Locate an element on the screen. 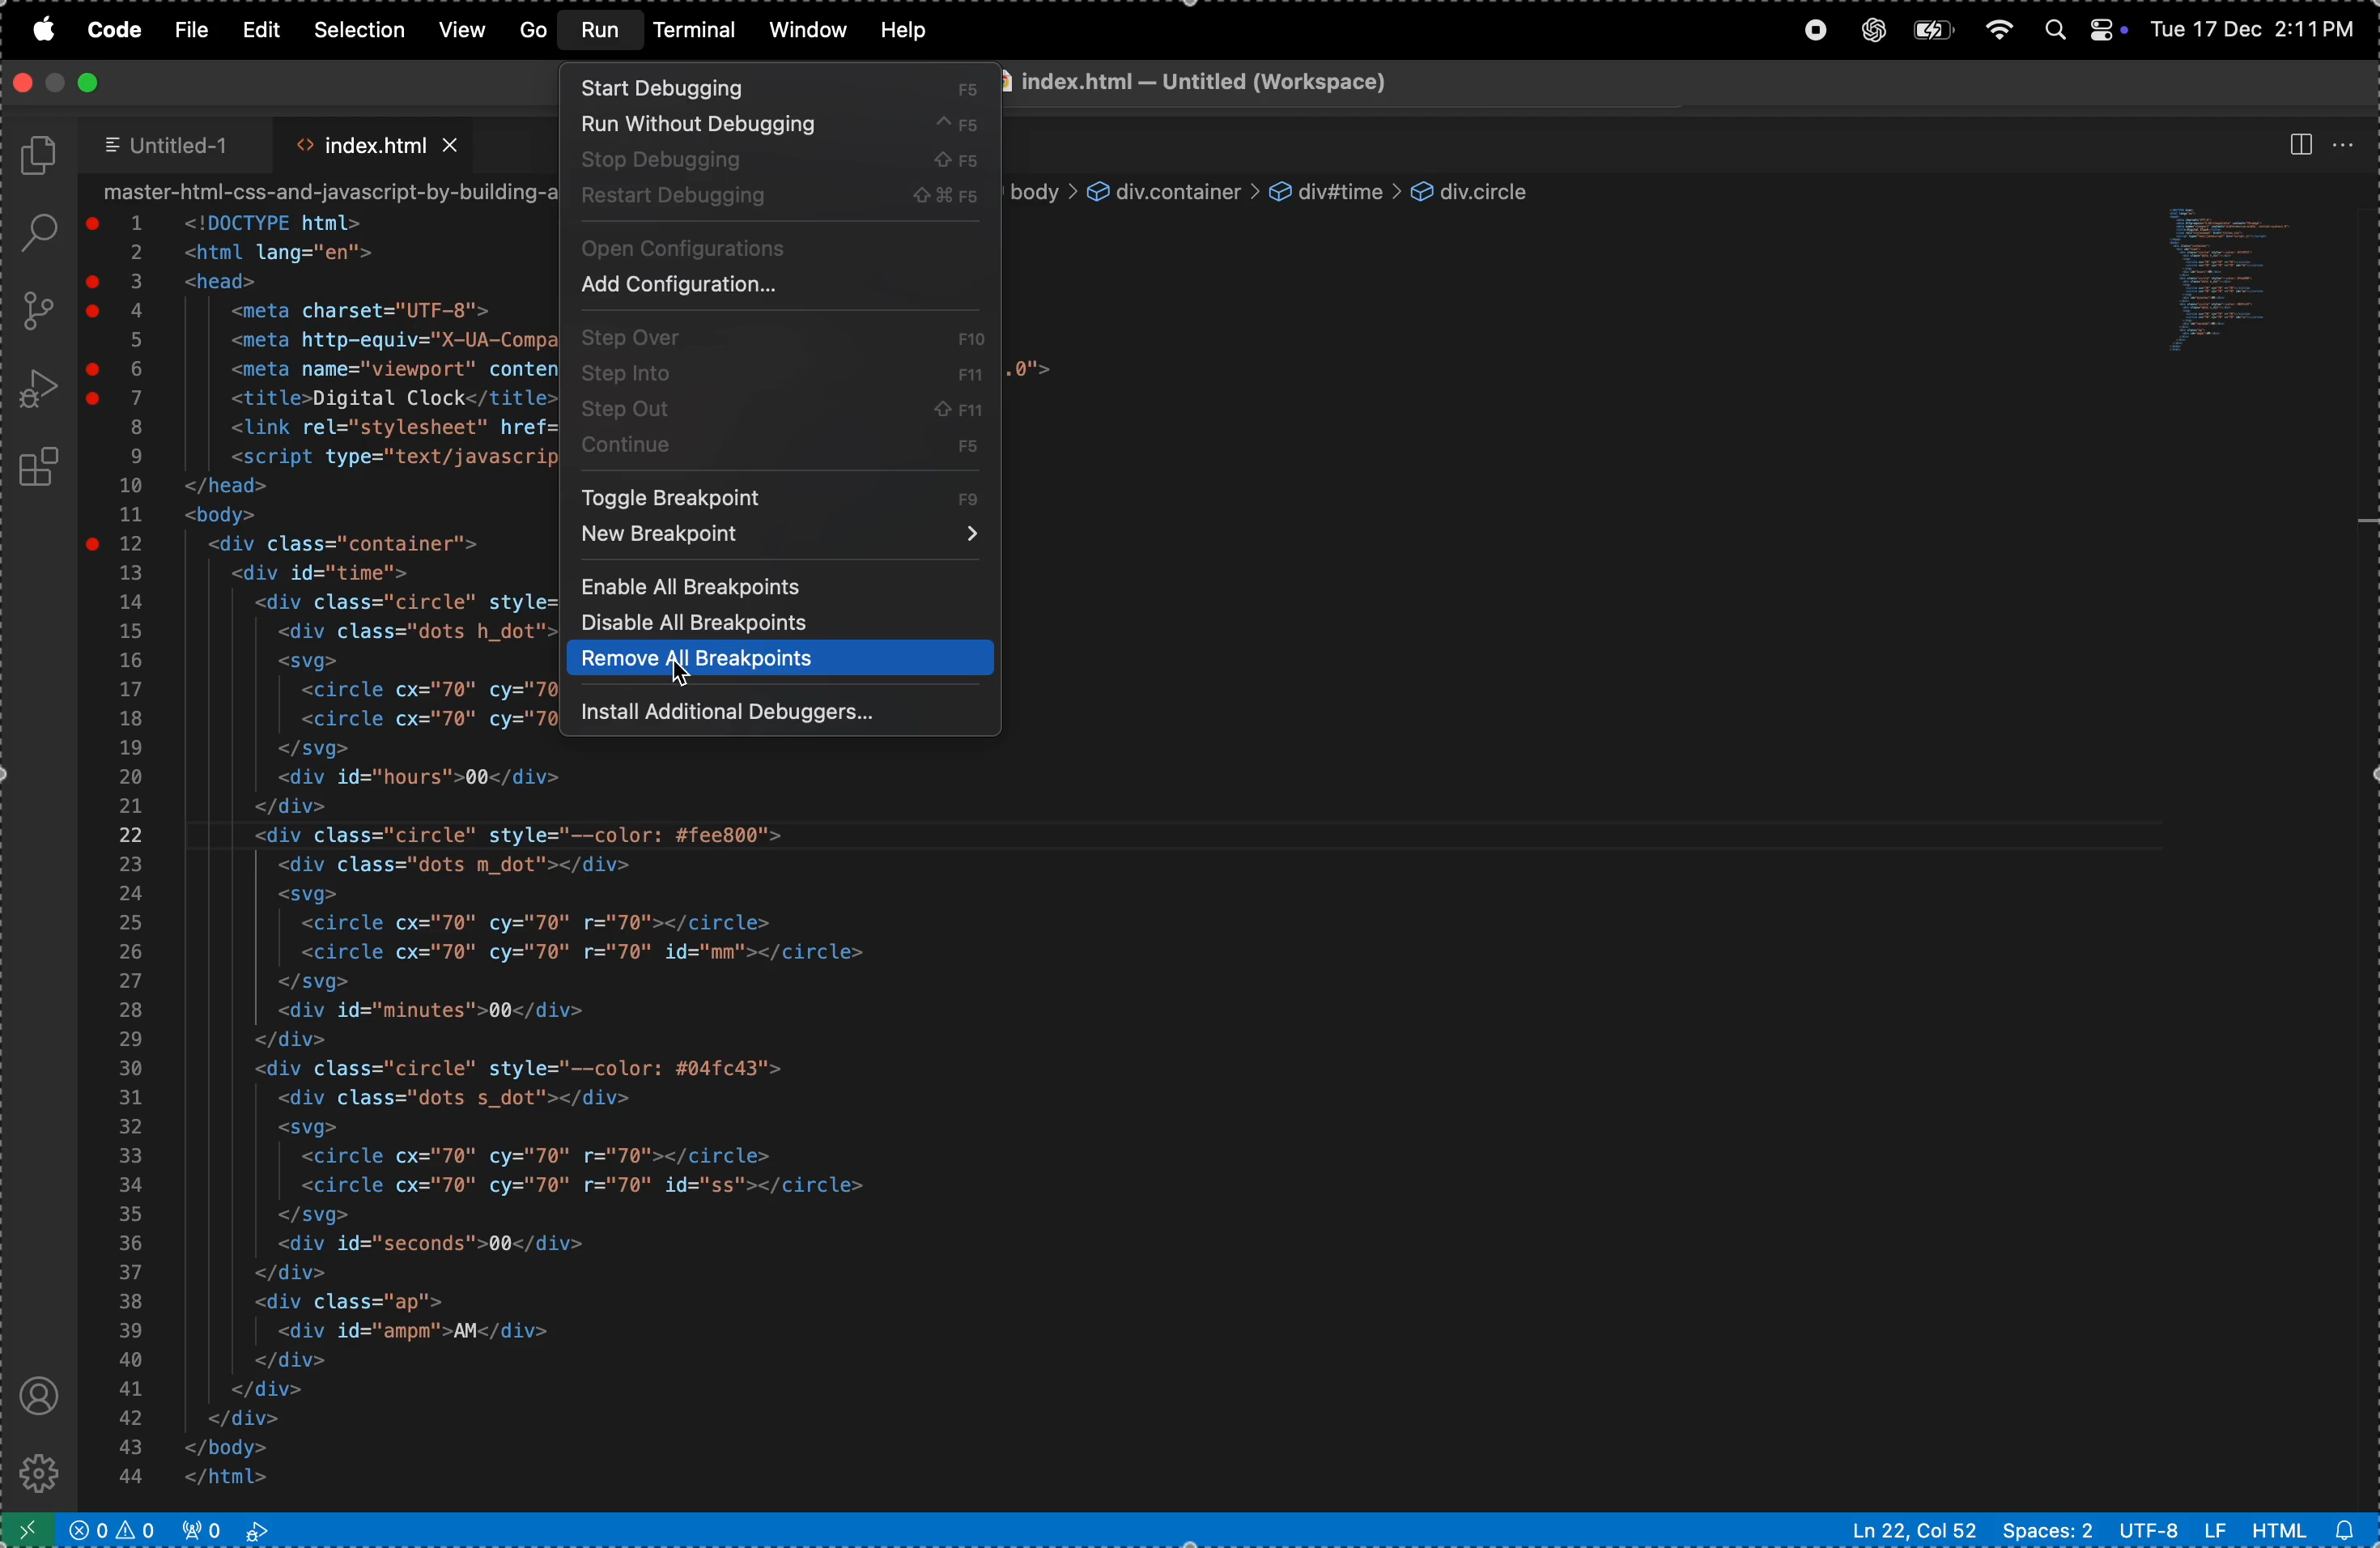  new break point is located at coordinates (781, 541).